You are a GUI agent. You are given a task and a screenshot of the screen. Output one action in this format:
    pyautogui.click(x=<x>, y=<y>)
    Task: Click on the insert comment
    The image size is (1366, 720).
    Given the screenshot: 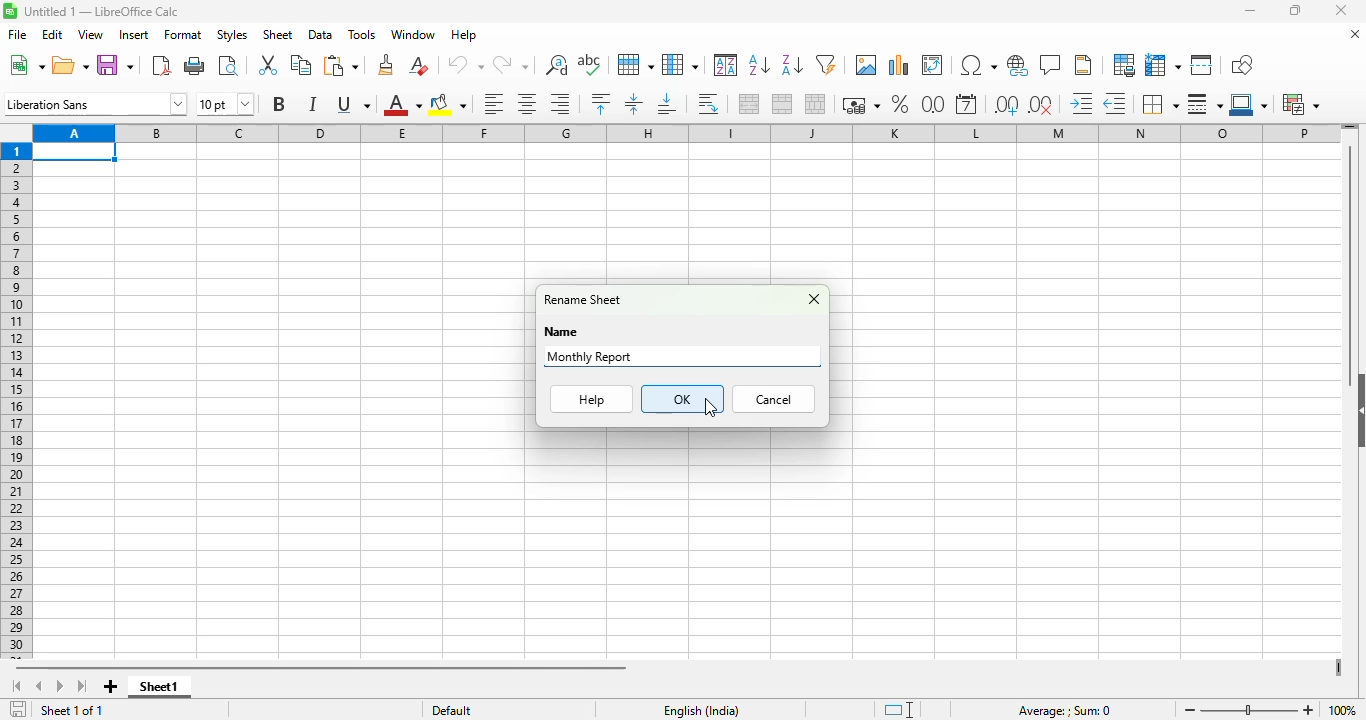 What is the action you would take?
    pyautogui.click(x=1050, y=64)
    